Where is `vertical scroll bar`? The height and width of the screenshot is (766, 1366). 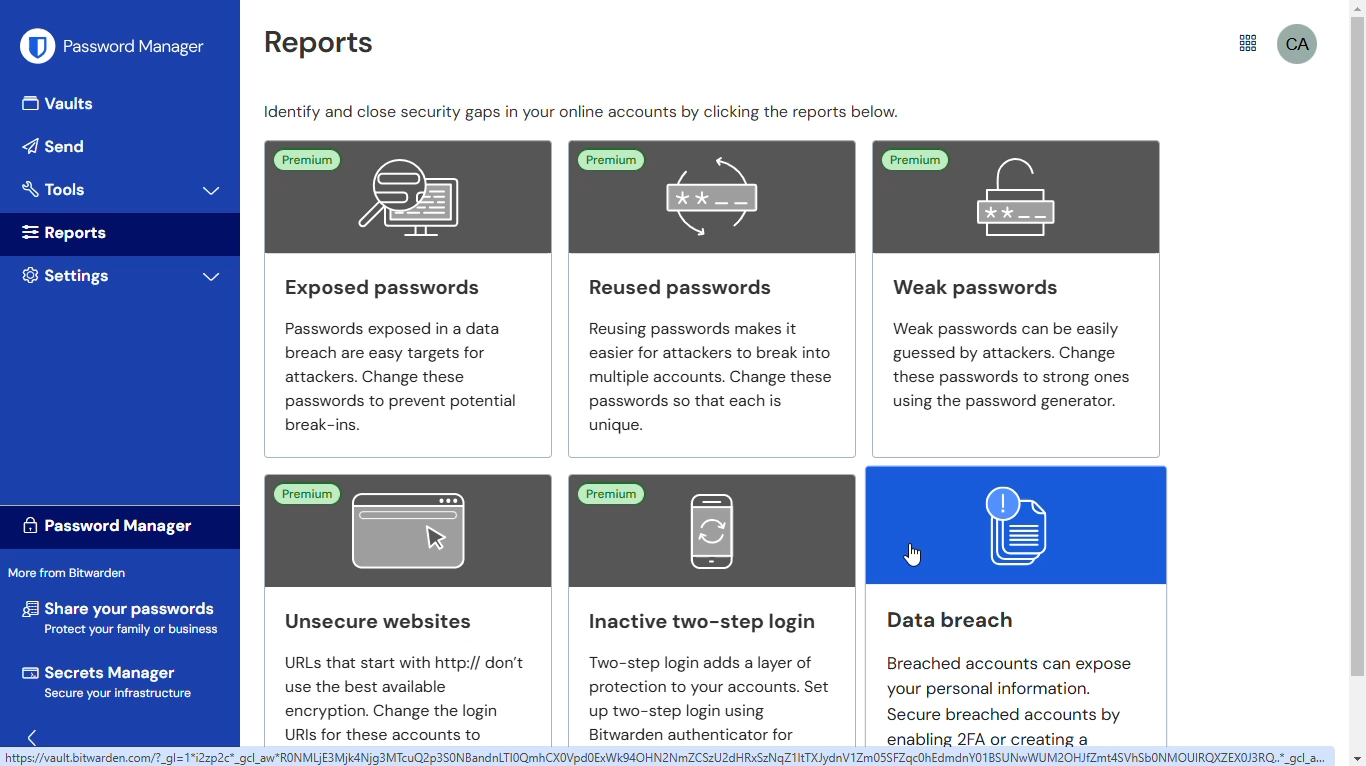
vertical scroll bar is located at coordinates (1356, 347).